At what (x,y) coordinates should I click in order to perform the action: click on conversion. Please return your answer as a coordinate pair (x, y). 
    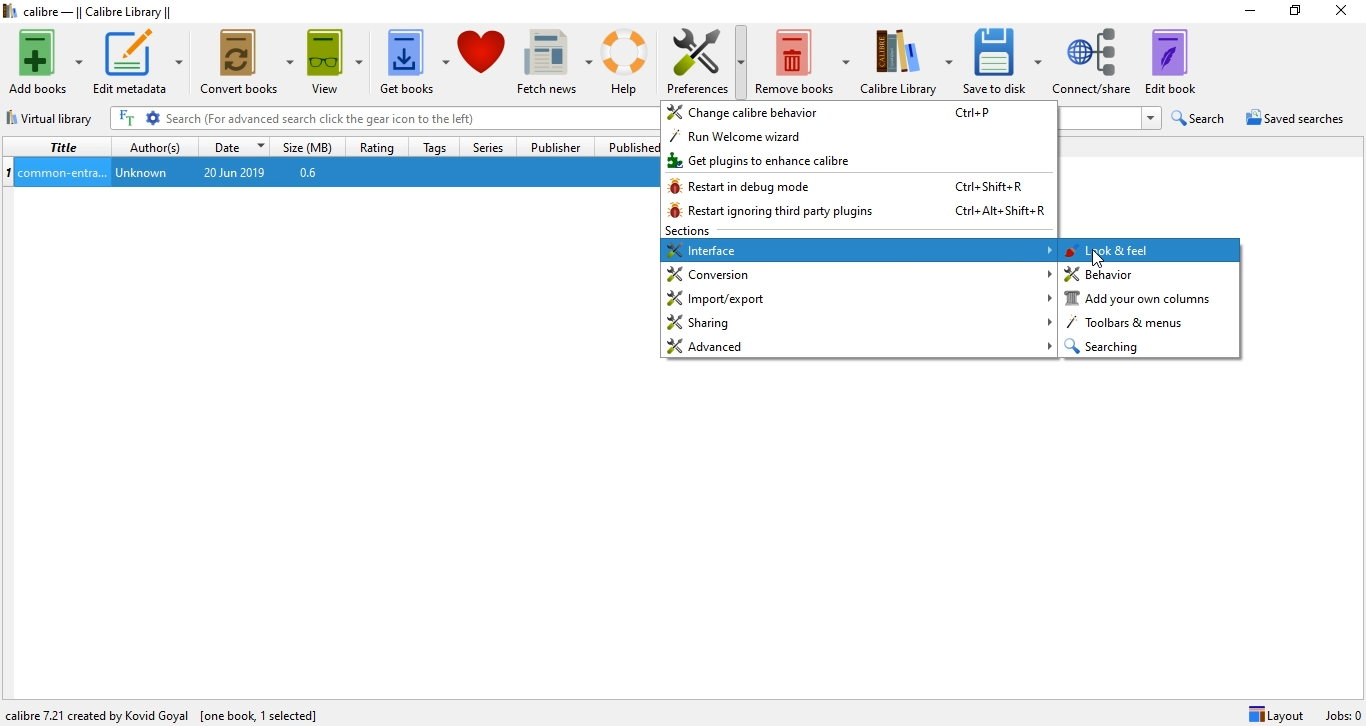
    Looking at the image, I should click on (858, 274).